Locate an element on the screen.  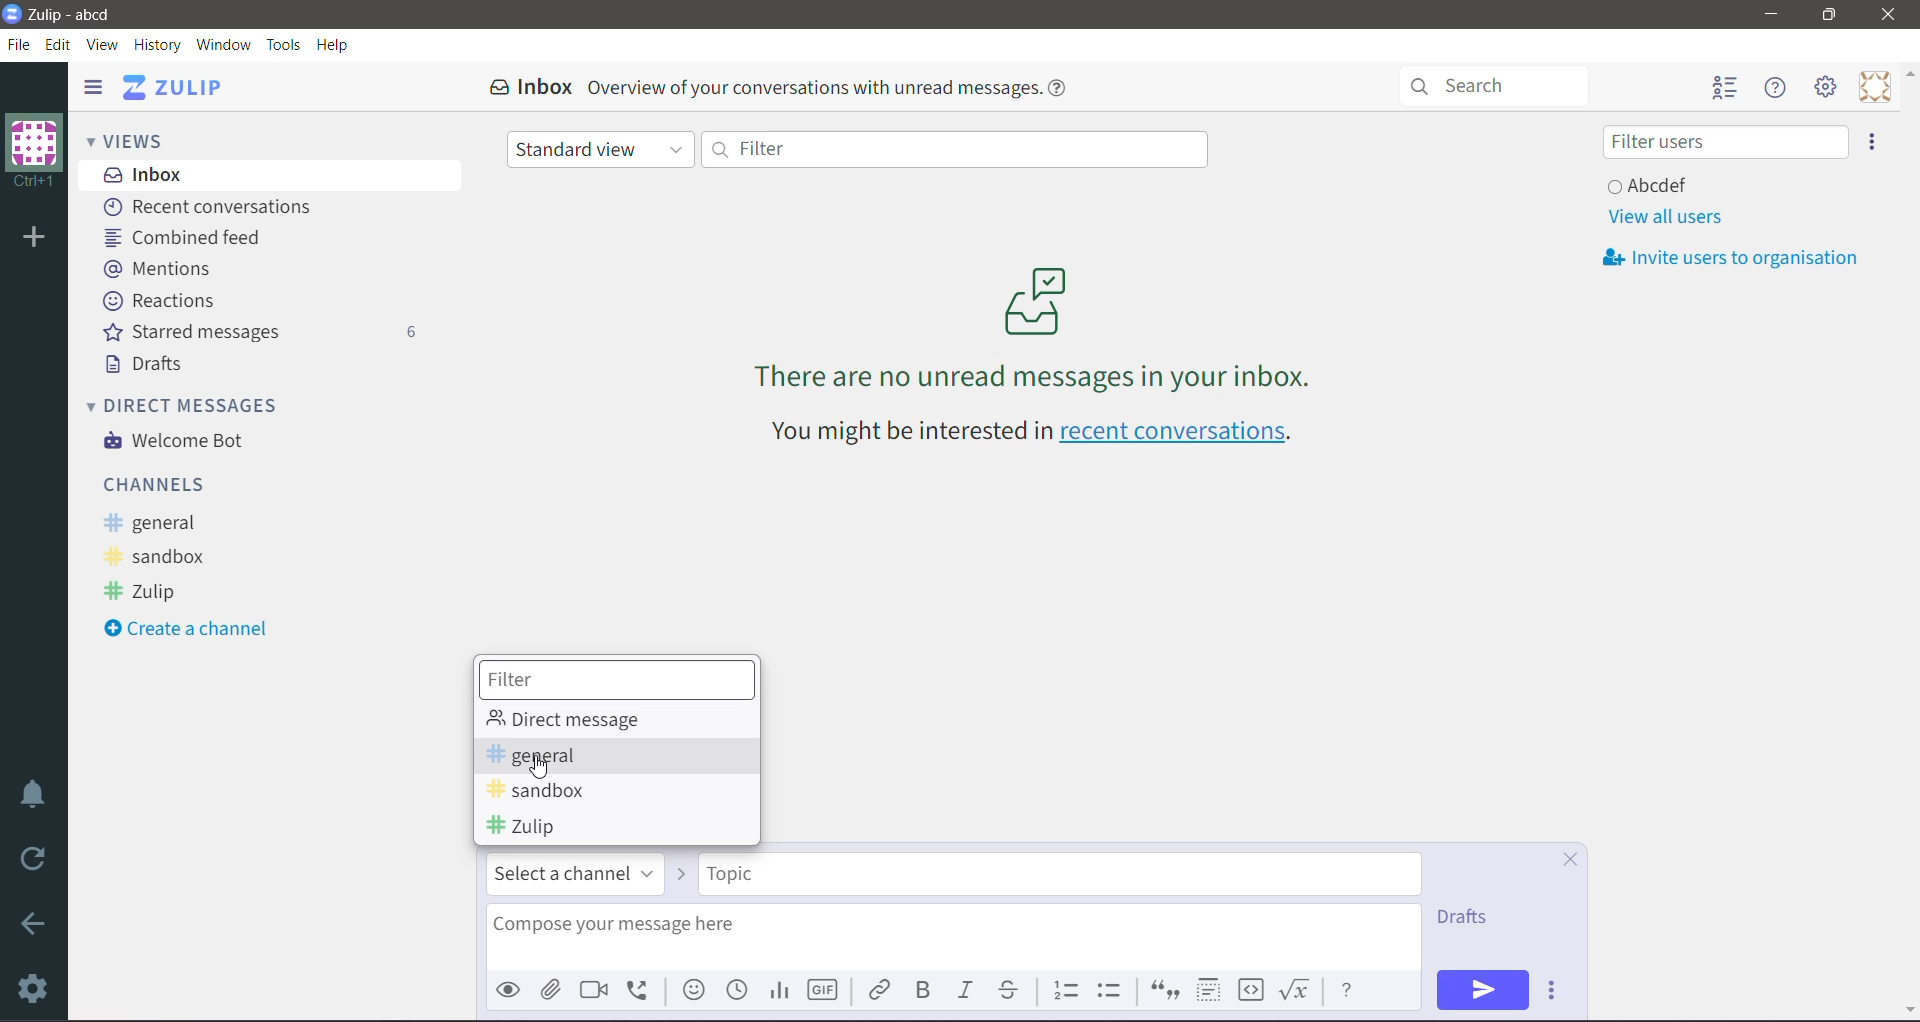
Inbox Overview of your conversations with unread messages is located at coordinates (785, 87).